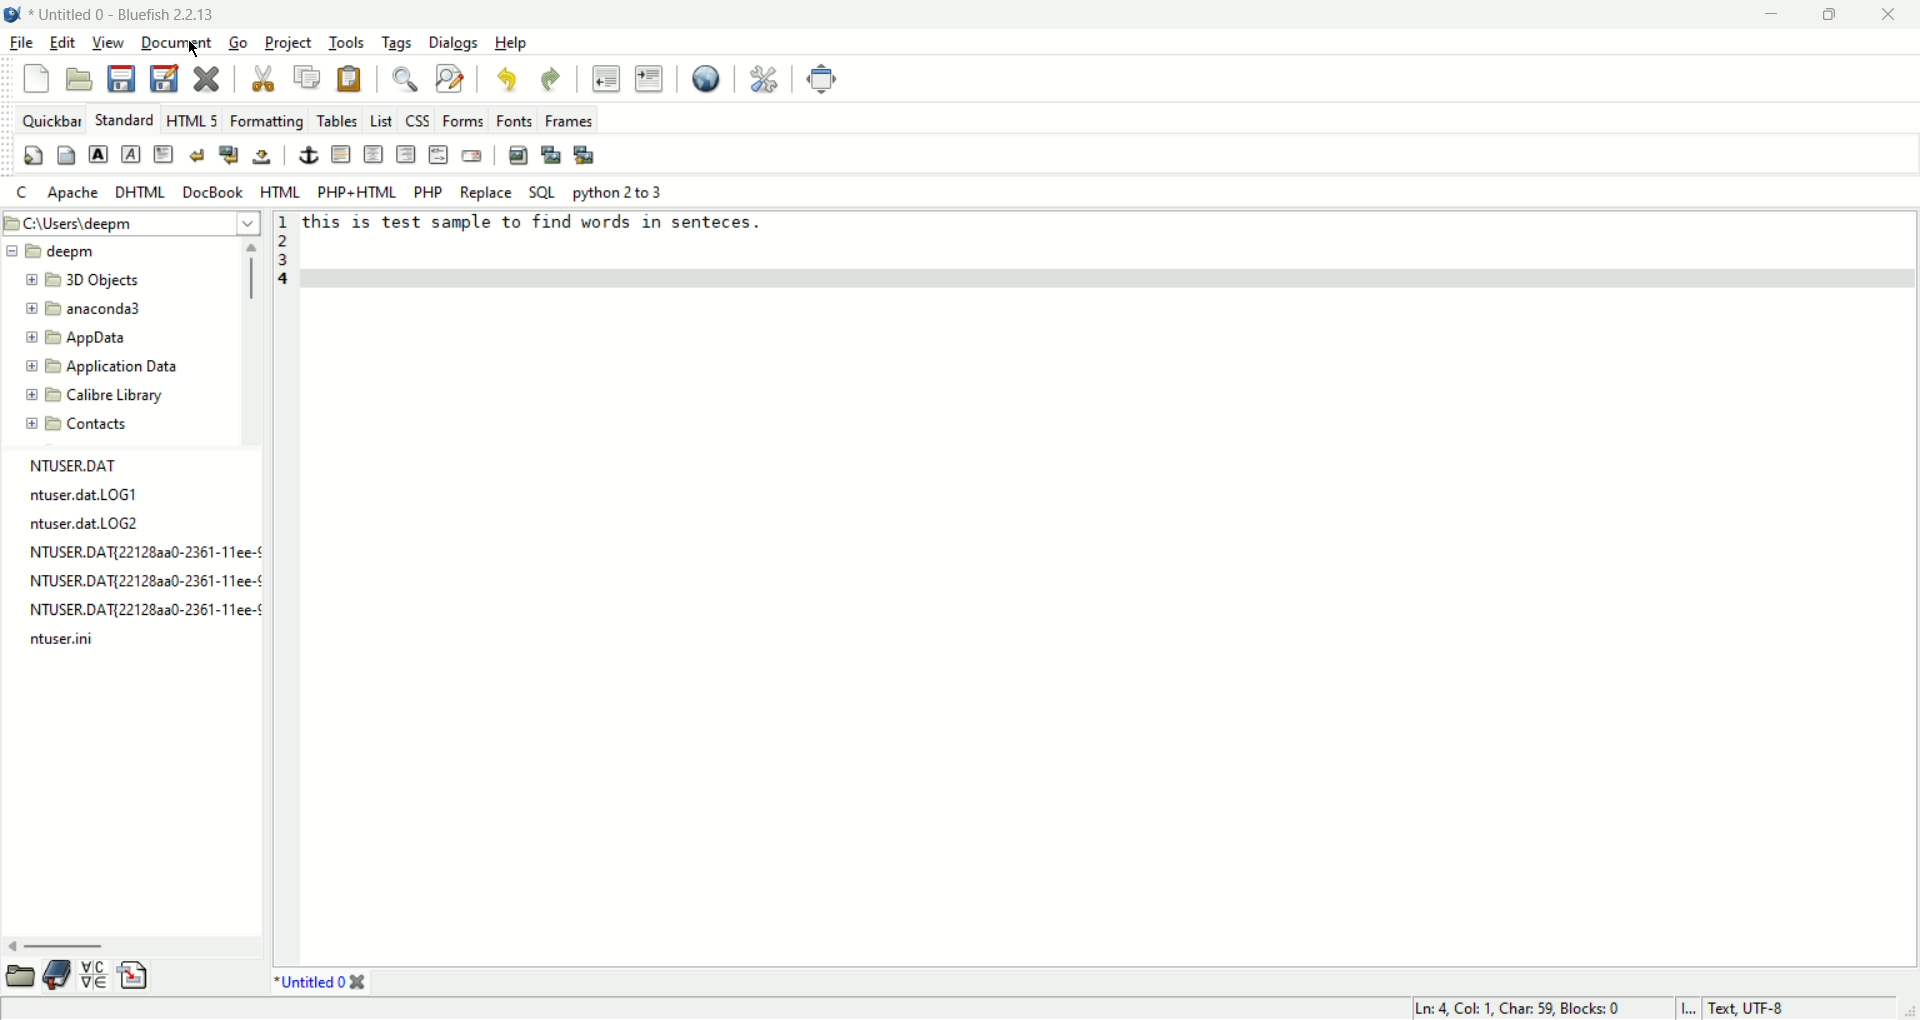 The height and width of the screenshot is (1020, 1920). I want to click on edit, so click(62, 42).